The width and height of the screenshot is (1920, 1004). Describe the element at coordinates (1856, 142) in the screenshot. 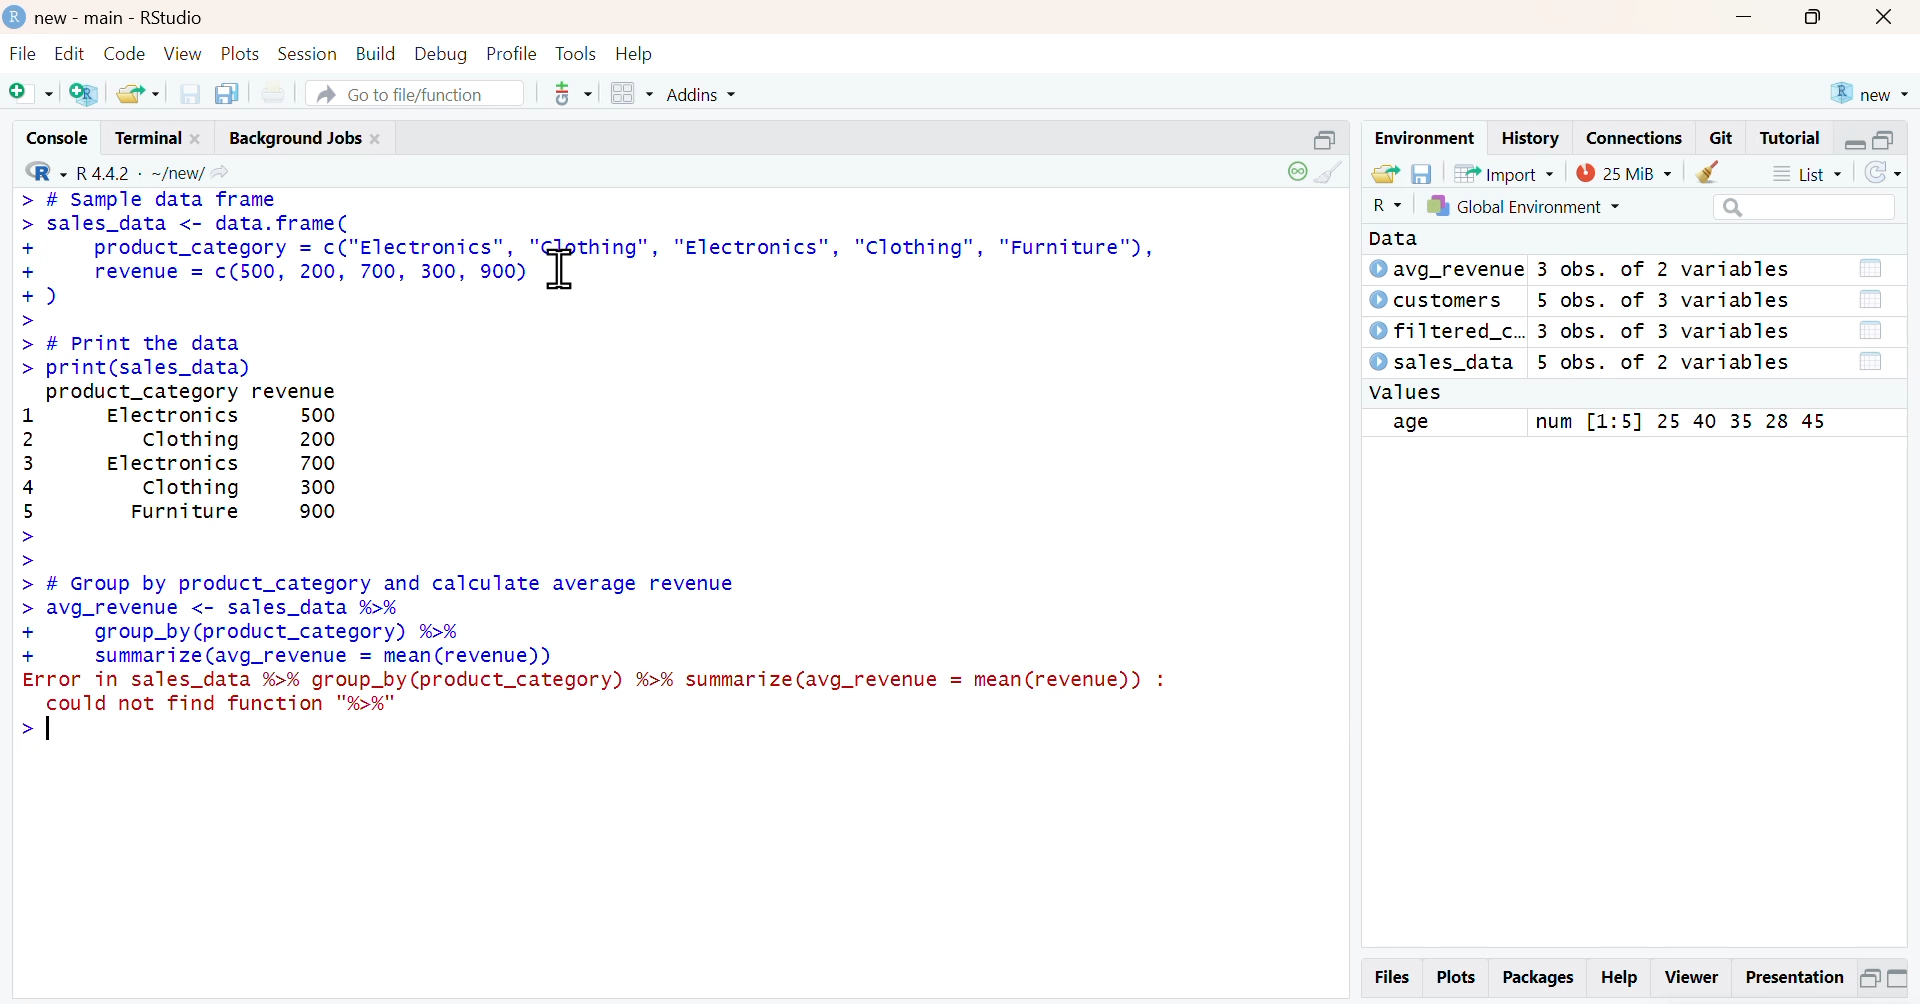

I see `minimize pane` at that location.